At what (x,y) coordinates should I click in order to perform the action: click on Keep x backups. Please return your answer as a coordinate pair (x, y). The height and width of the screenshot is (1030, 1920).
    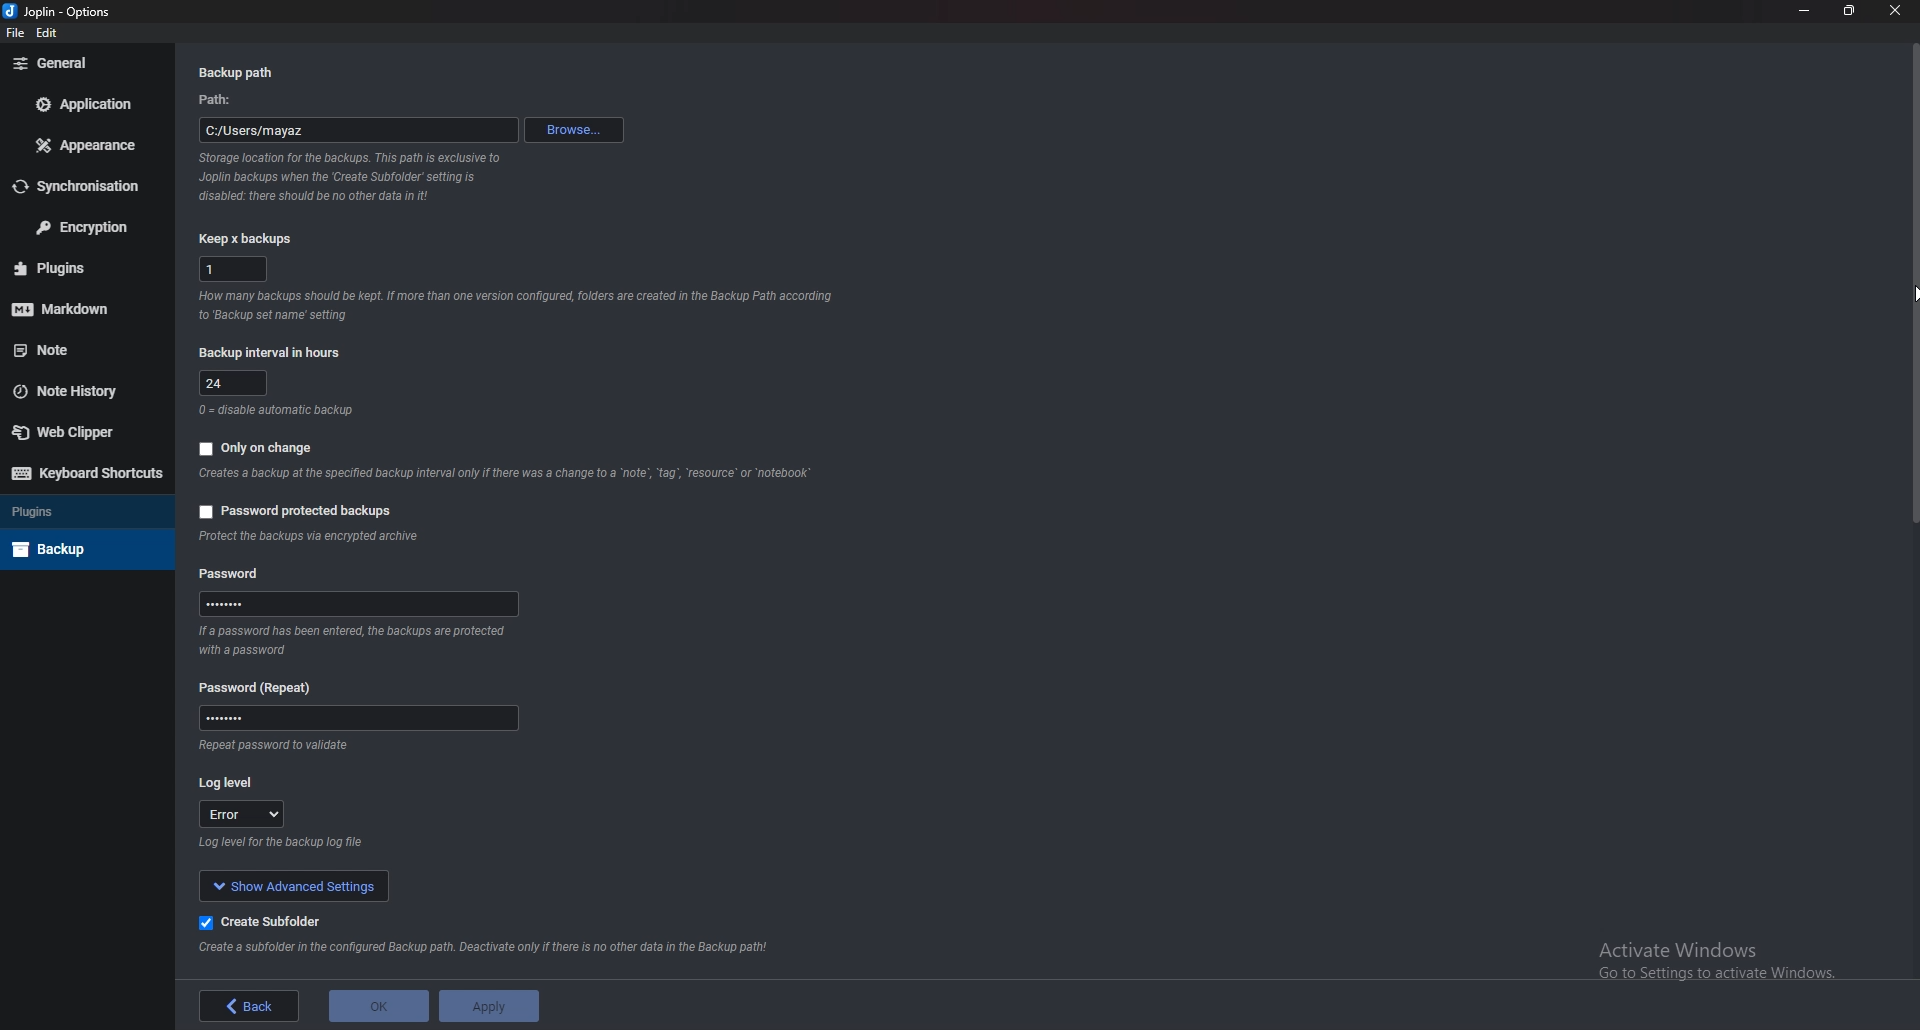
    Looking at the image, I should click on (249, 238).